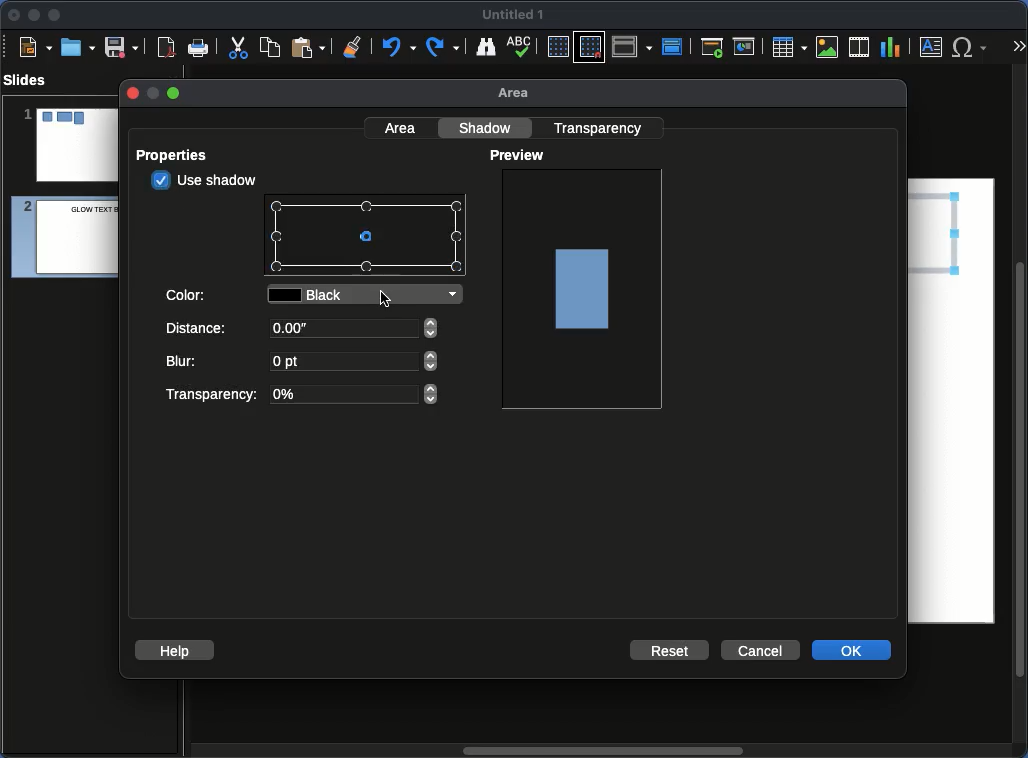 The image size is (1028, 758). Describe the element at coordinates (1022, 413) in the screenshot. I see `Scroll` at that location.